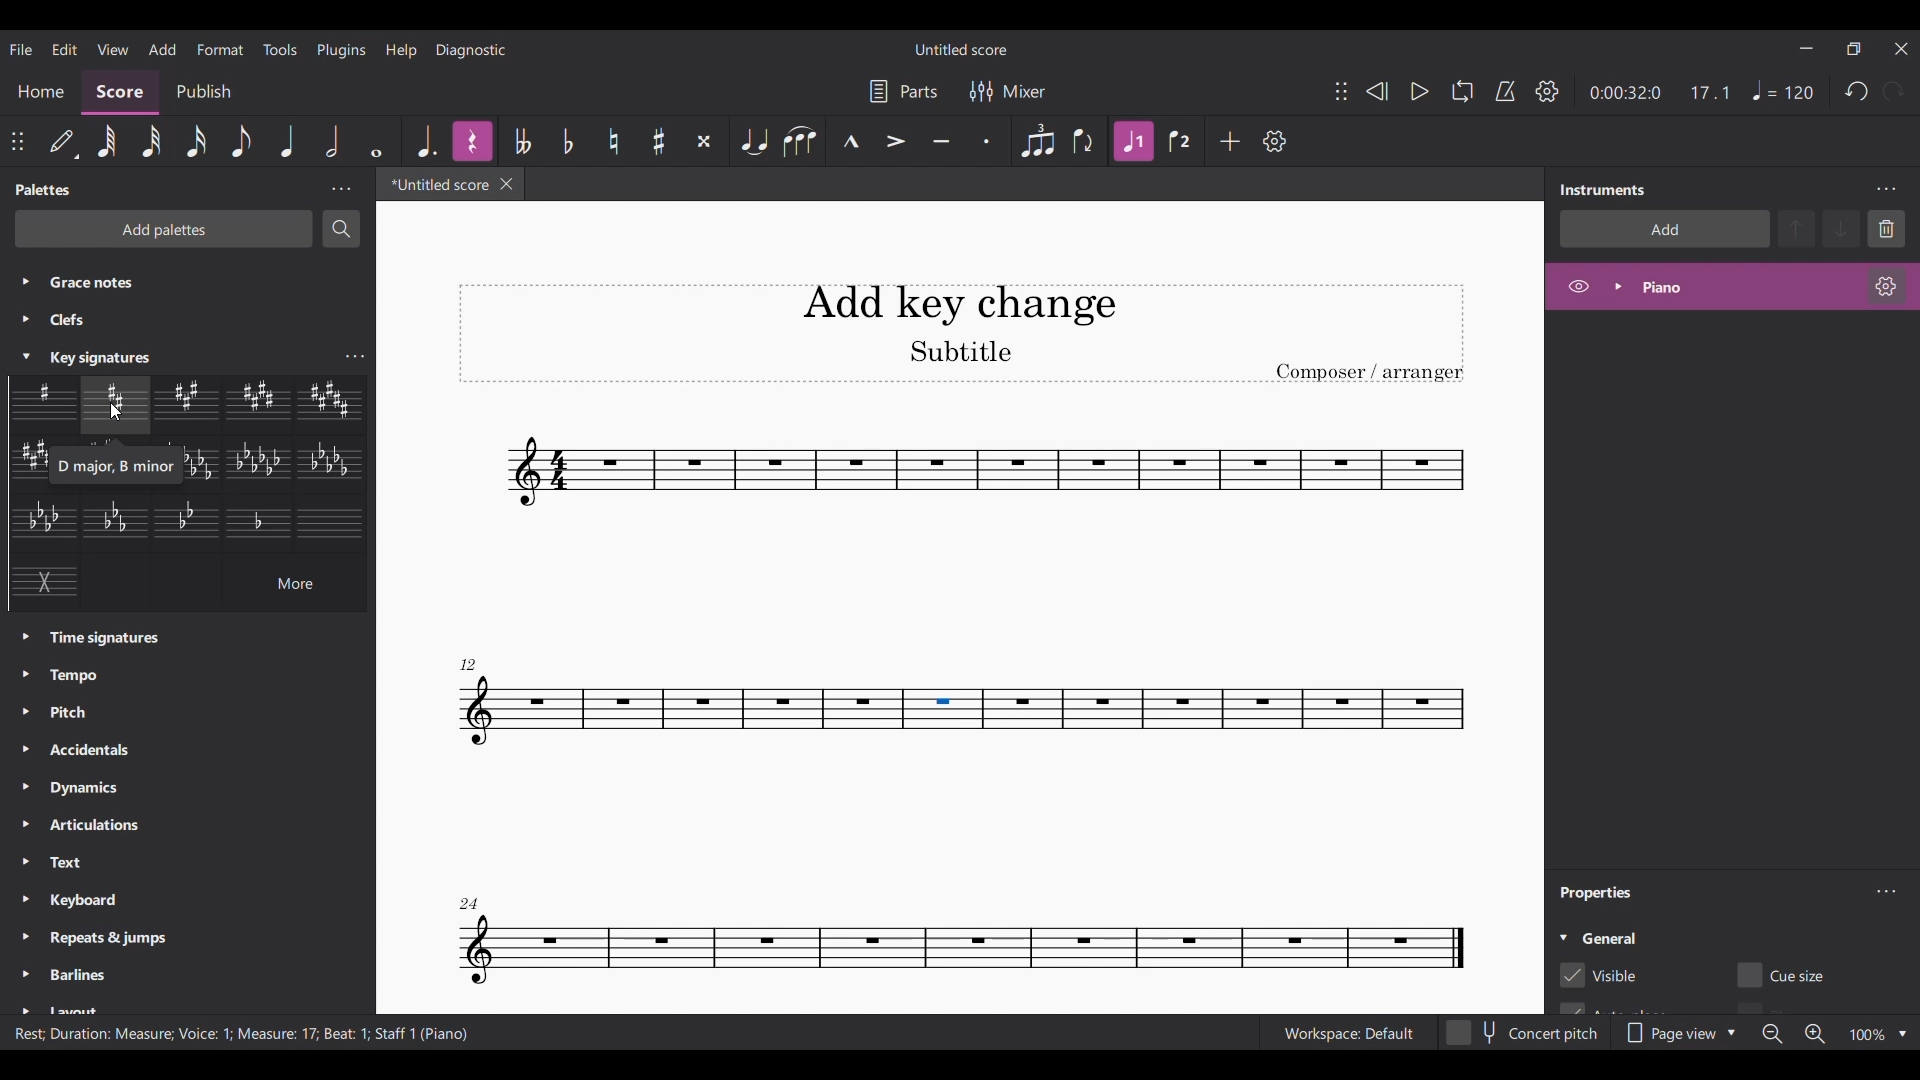  What do you see at coordinates (189, 494) in the screenshot?
I see `Key signature options` at bounding box center [189, 494].